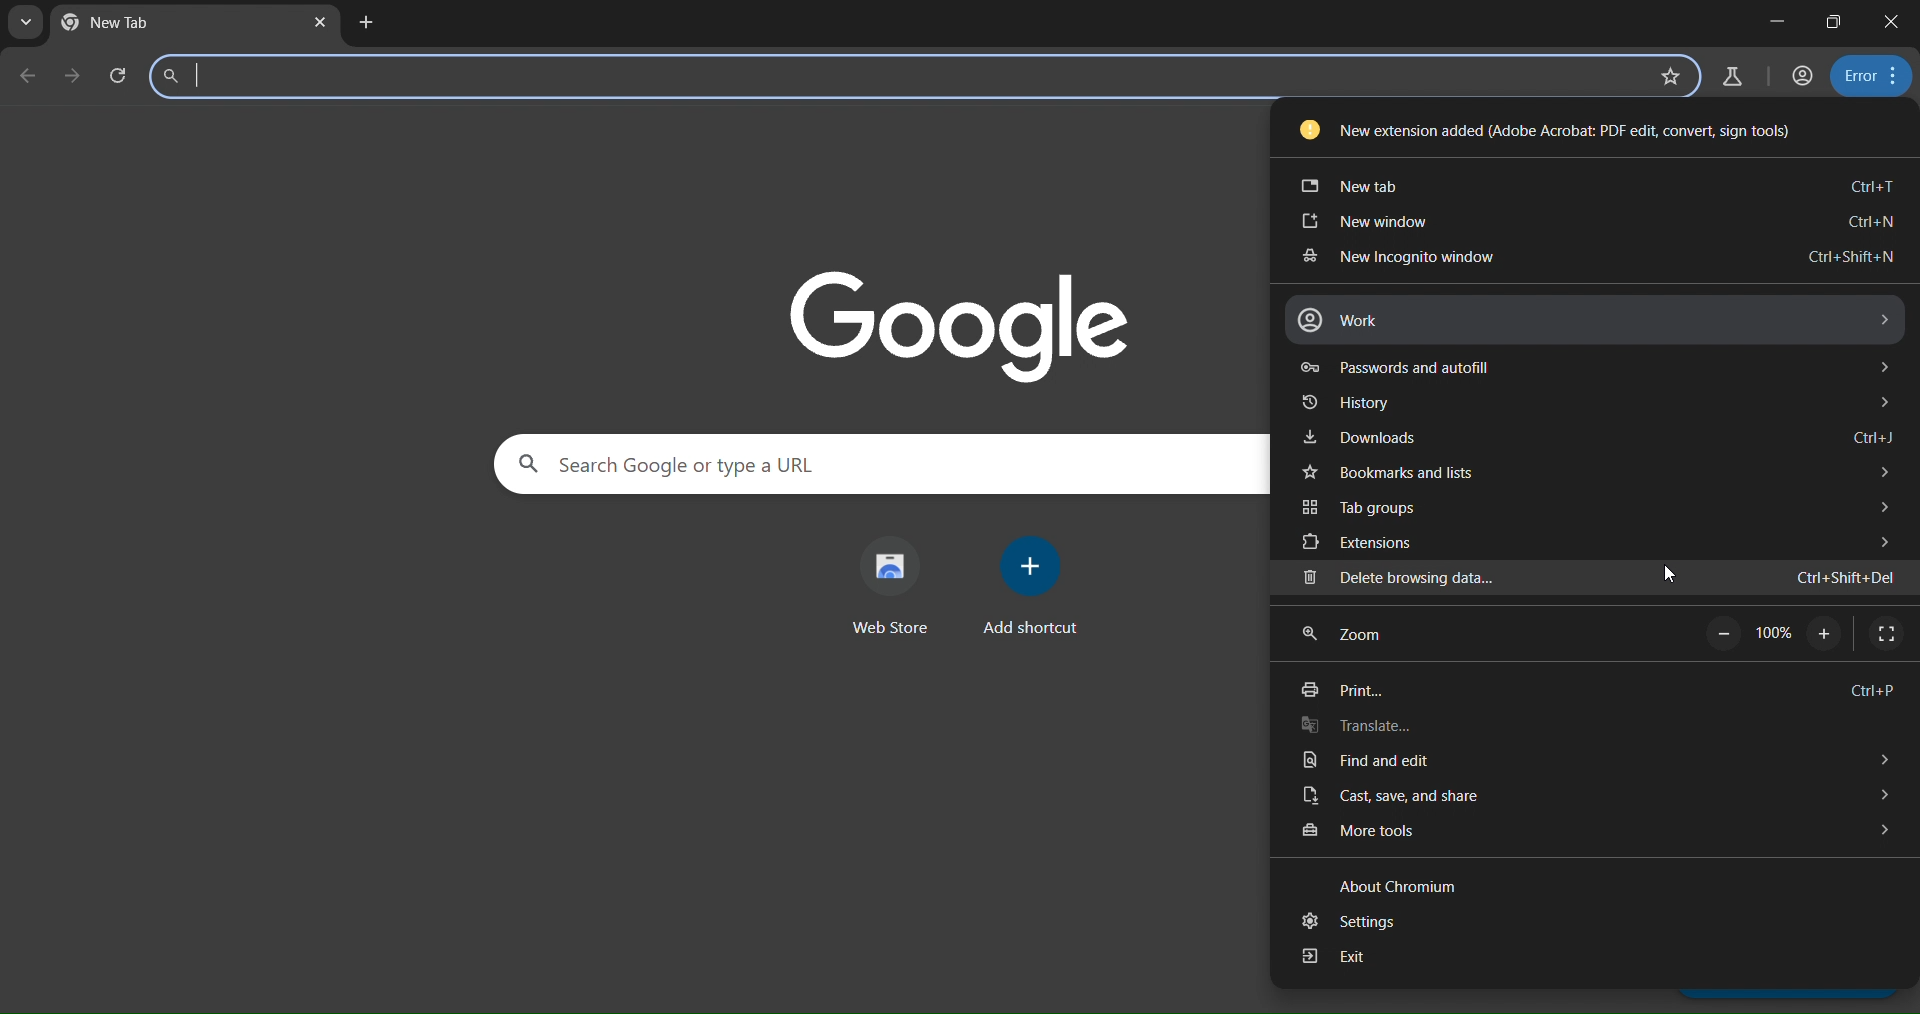 This screenshot has height=1014, width=1920. What do you see at coordinates (1595, 440) in the screenshot?
I see `downloads` at bounding box center [1595, 440].